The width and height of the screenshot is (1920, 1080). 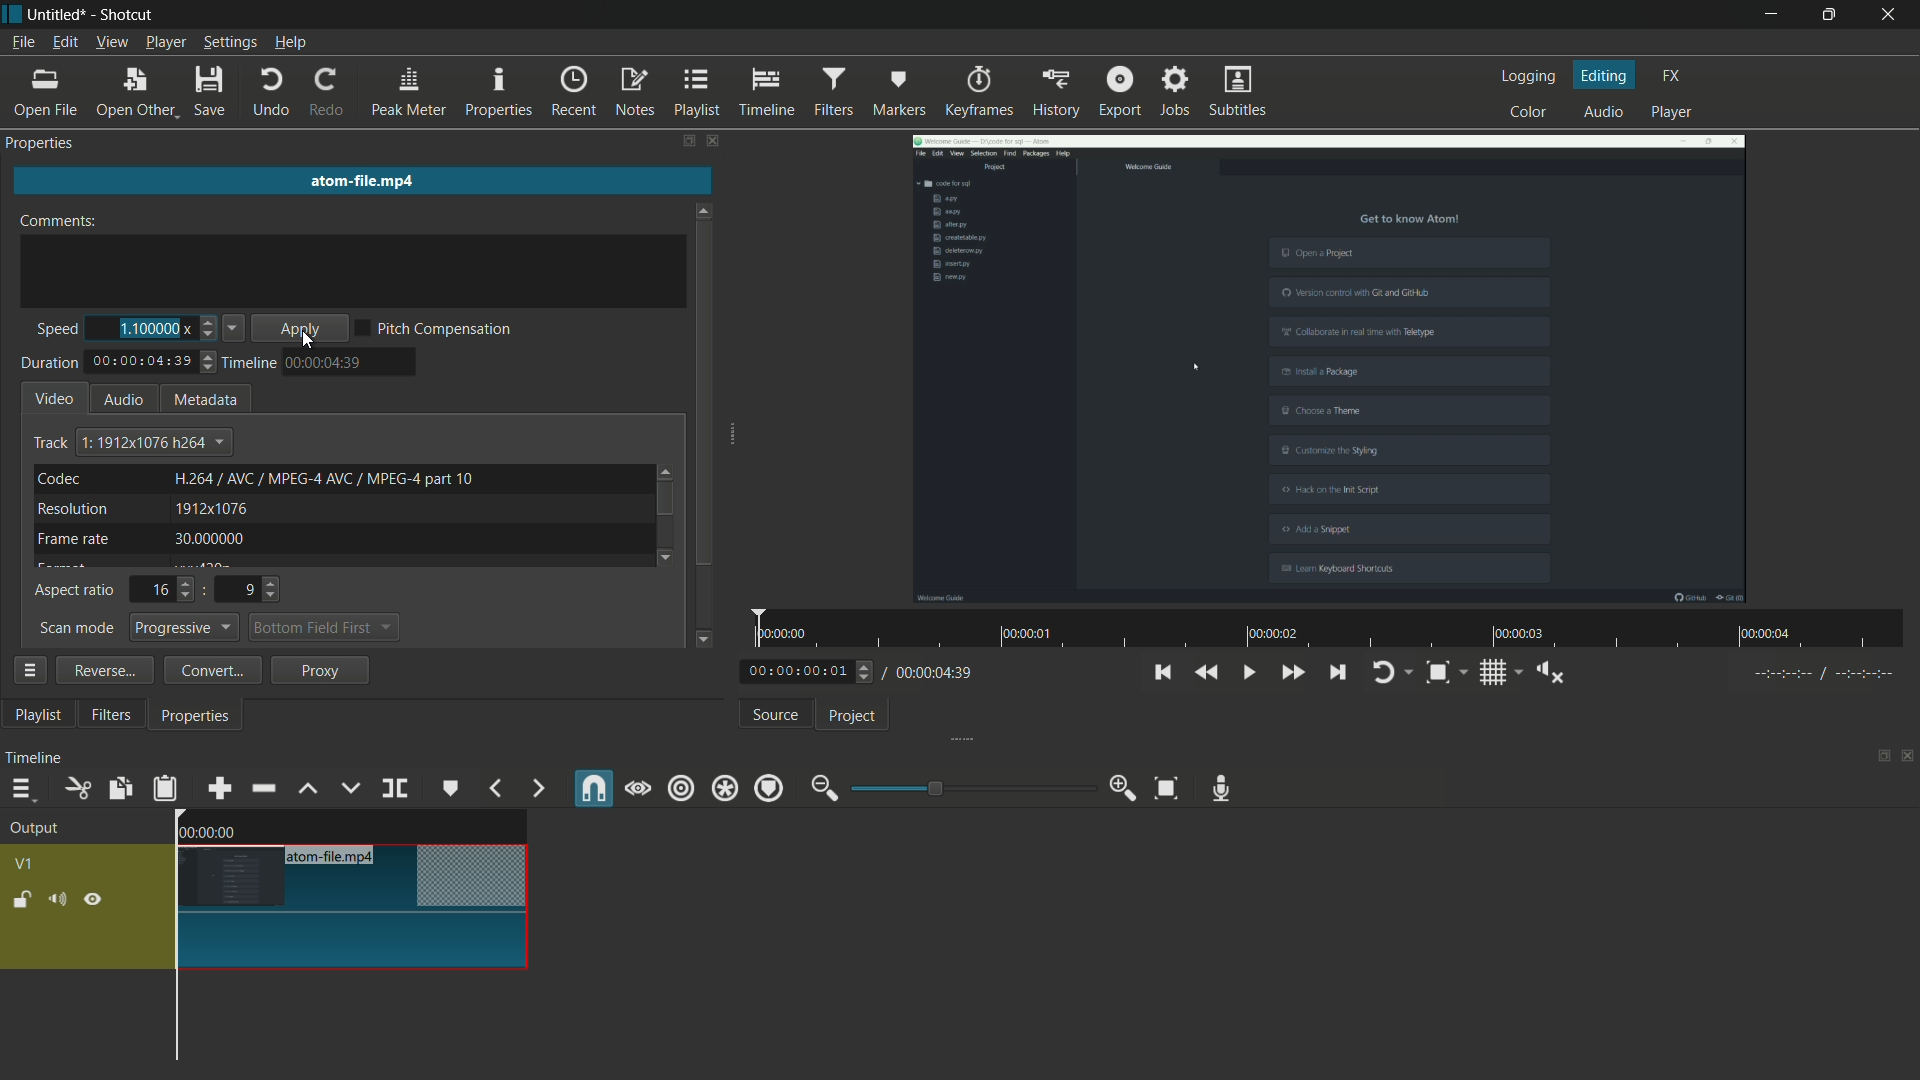 I want to click on maximize, so click(x=1825, y=15).